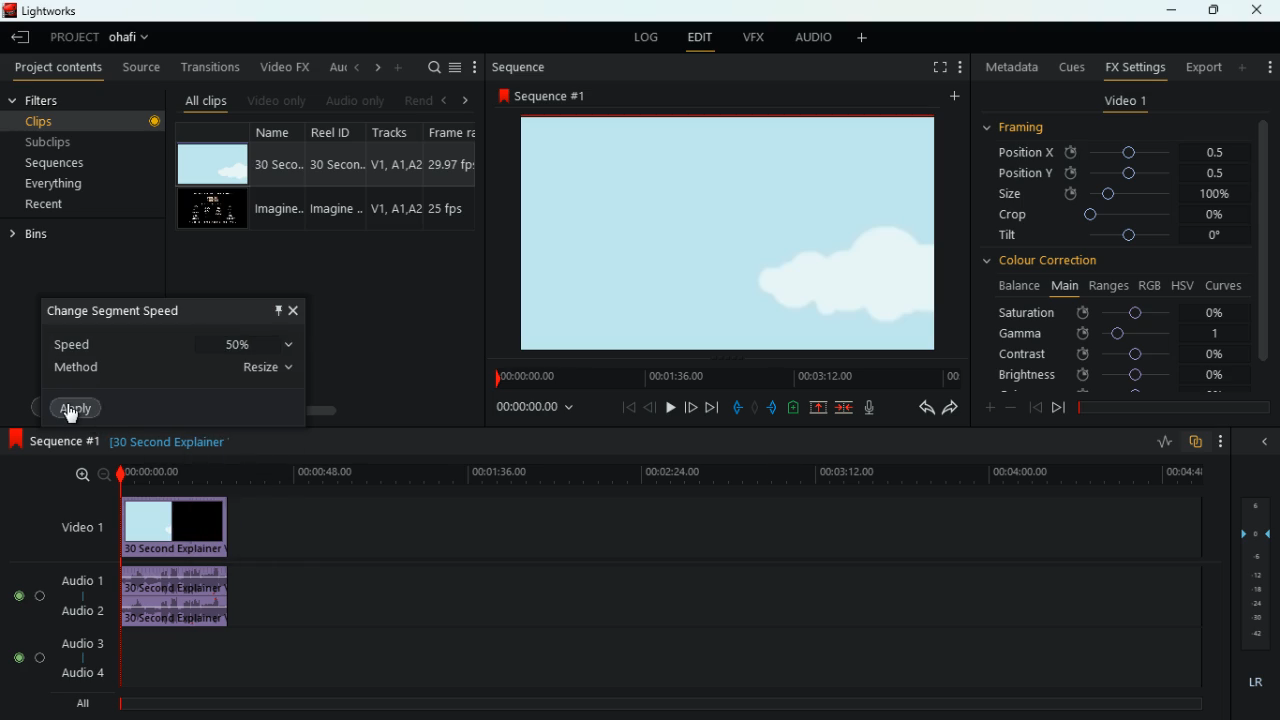  I want to click on audio, so click(352, 100).